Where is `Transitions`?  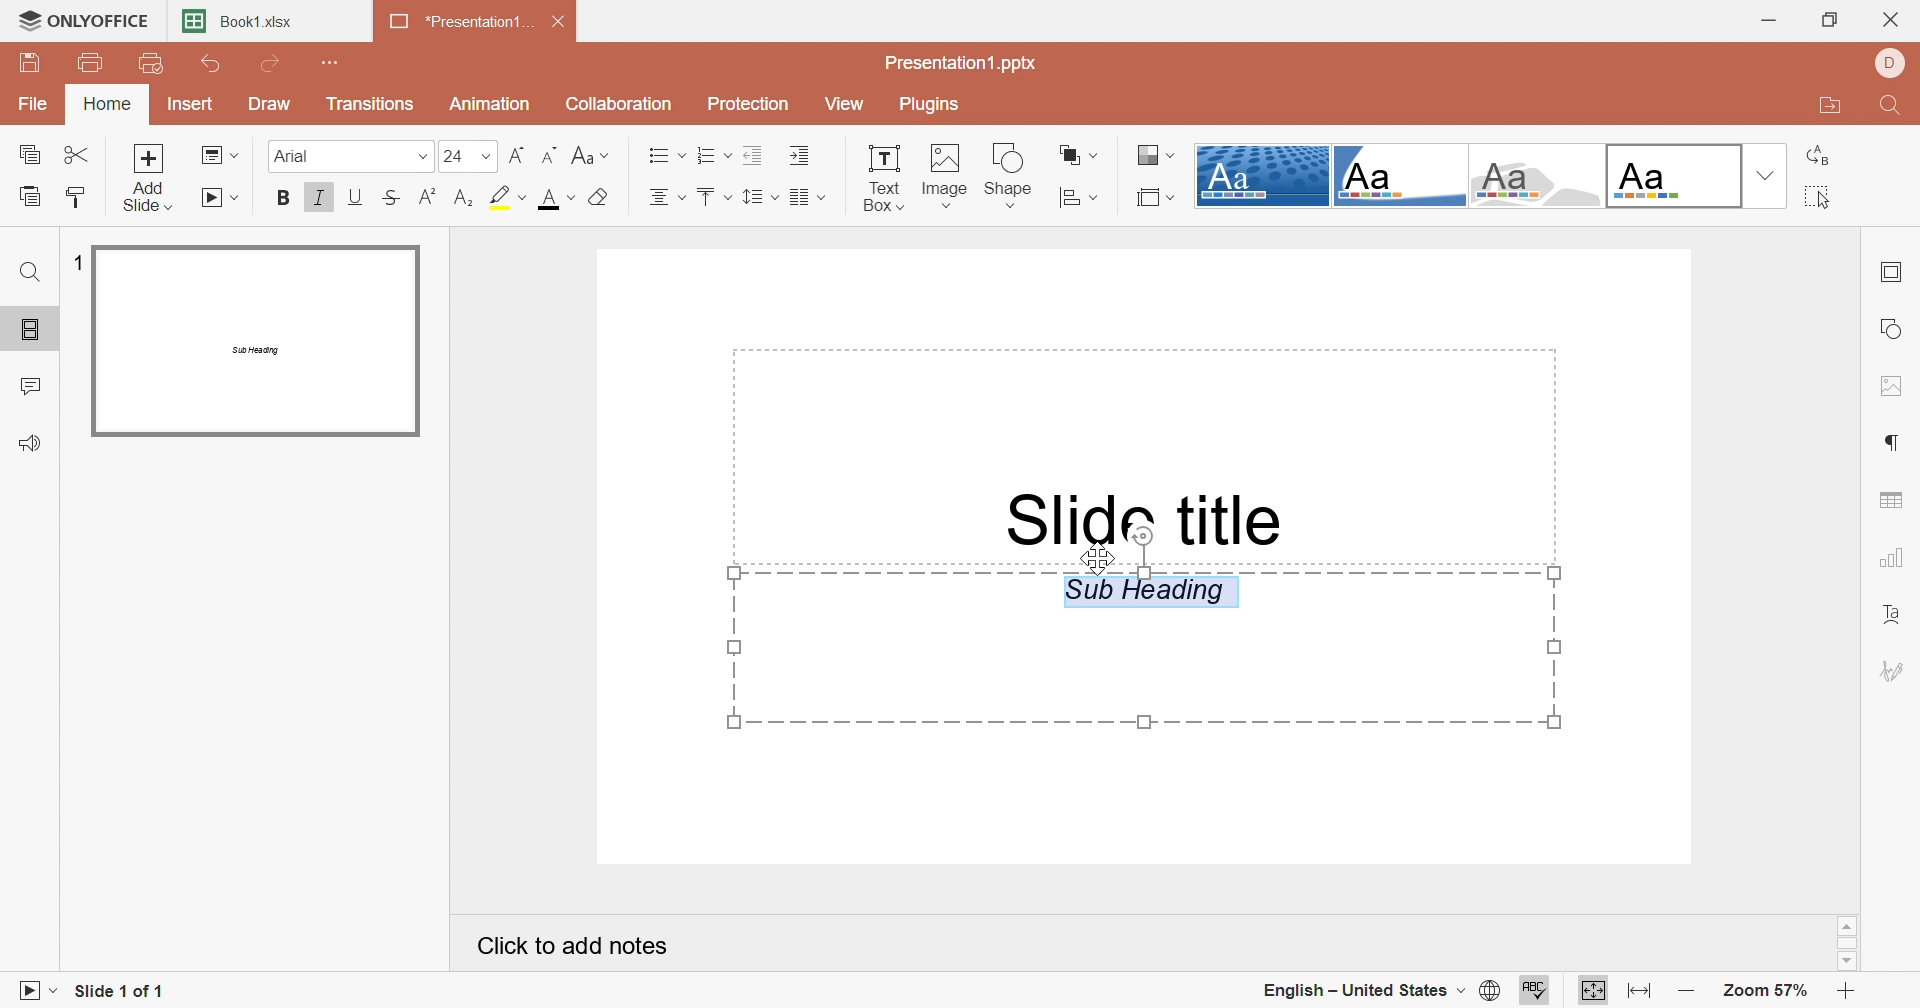 Transitions is located at coordinates (370, 104).